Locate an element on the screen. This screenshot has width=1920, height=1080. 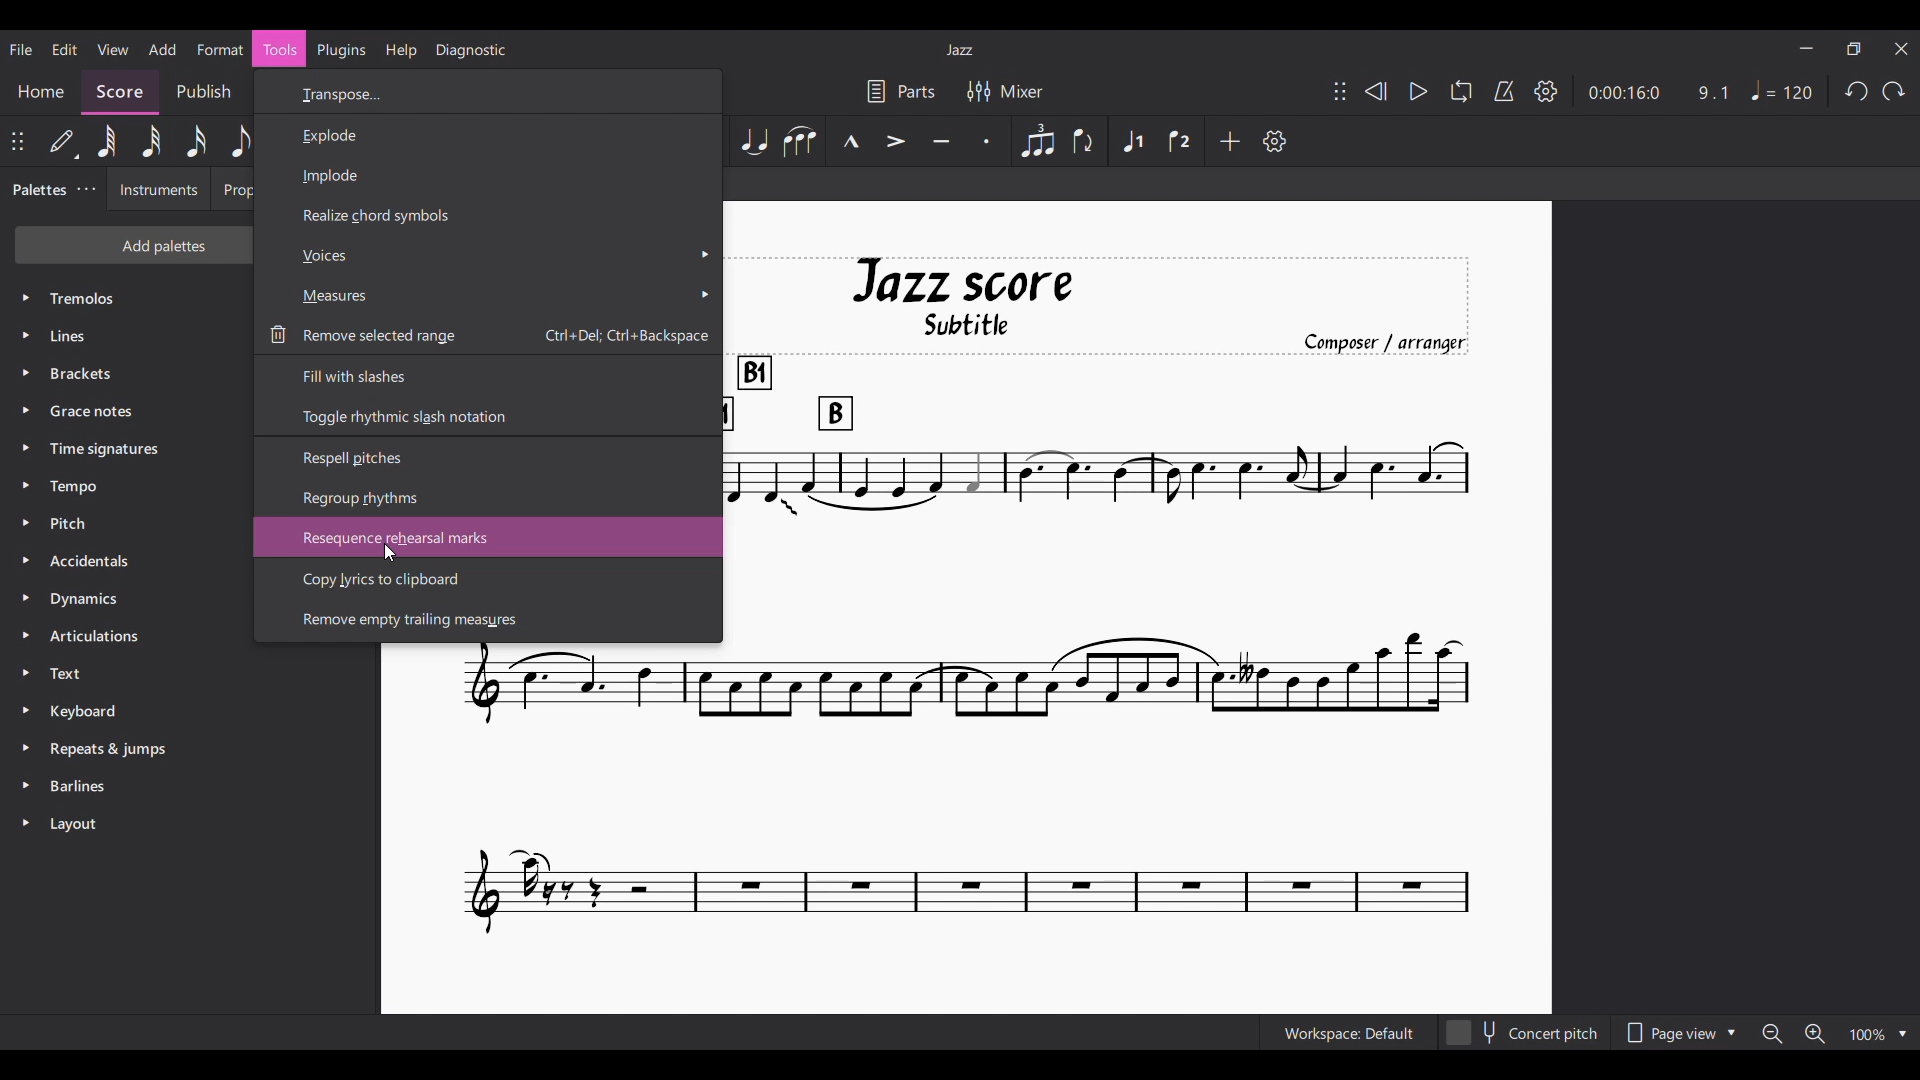
Rewind is located at coordinates (1377, 91).